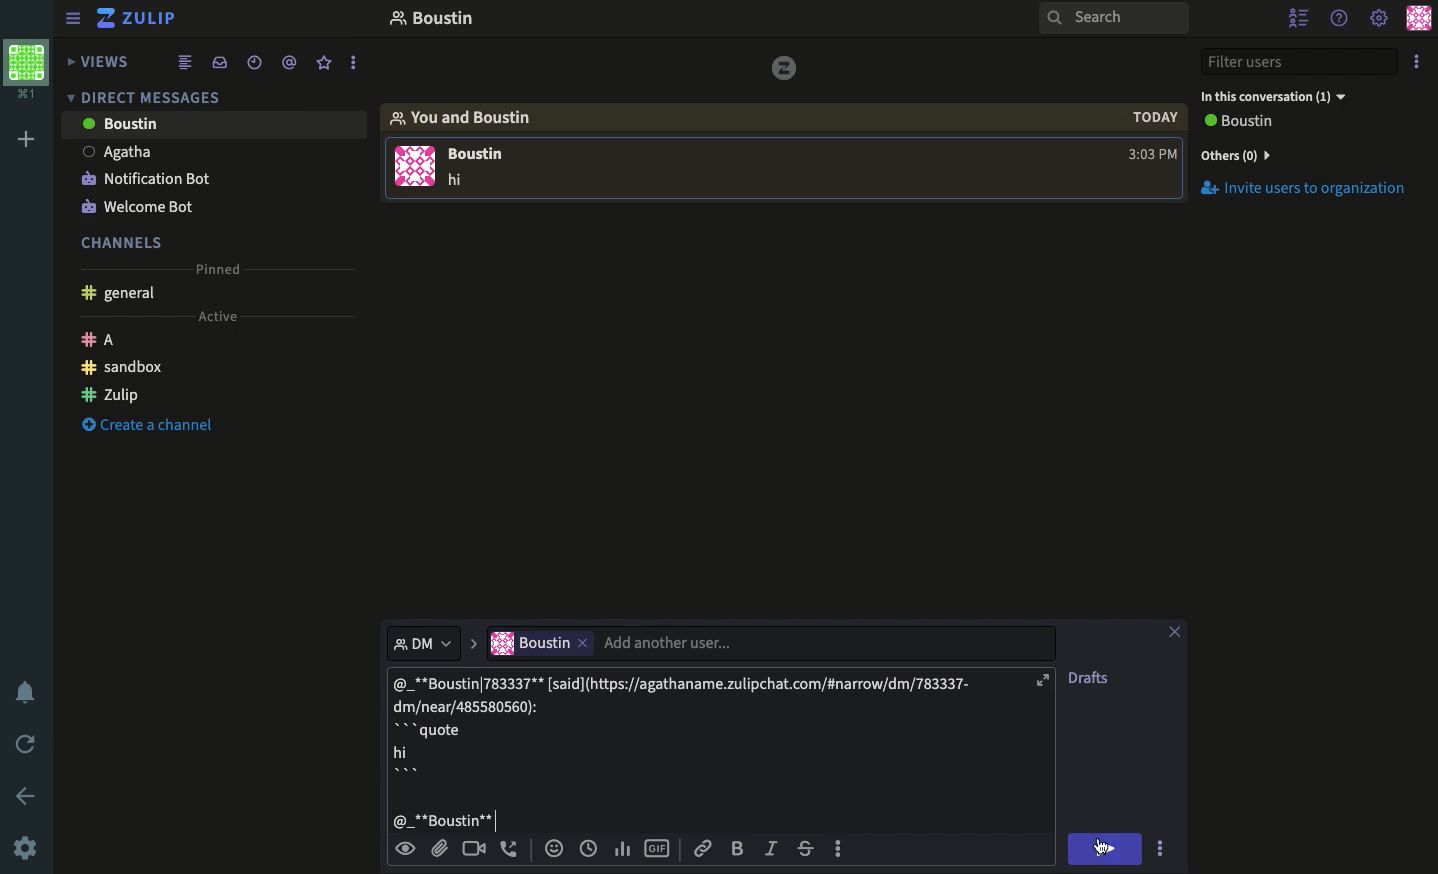  I want to click on A, so click(104, 338).